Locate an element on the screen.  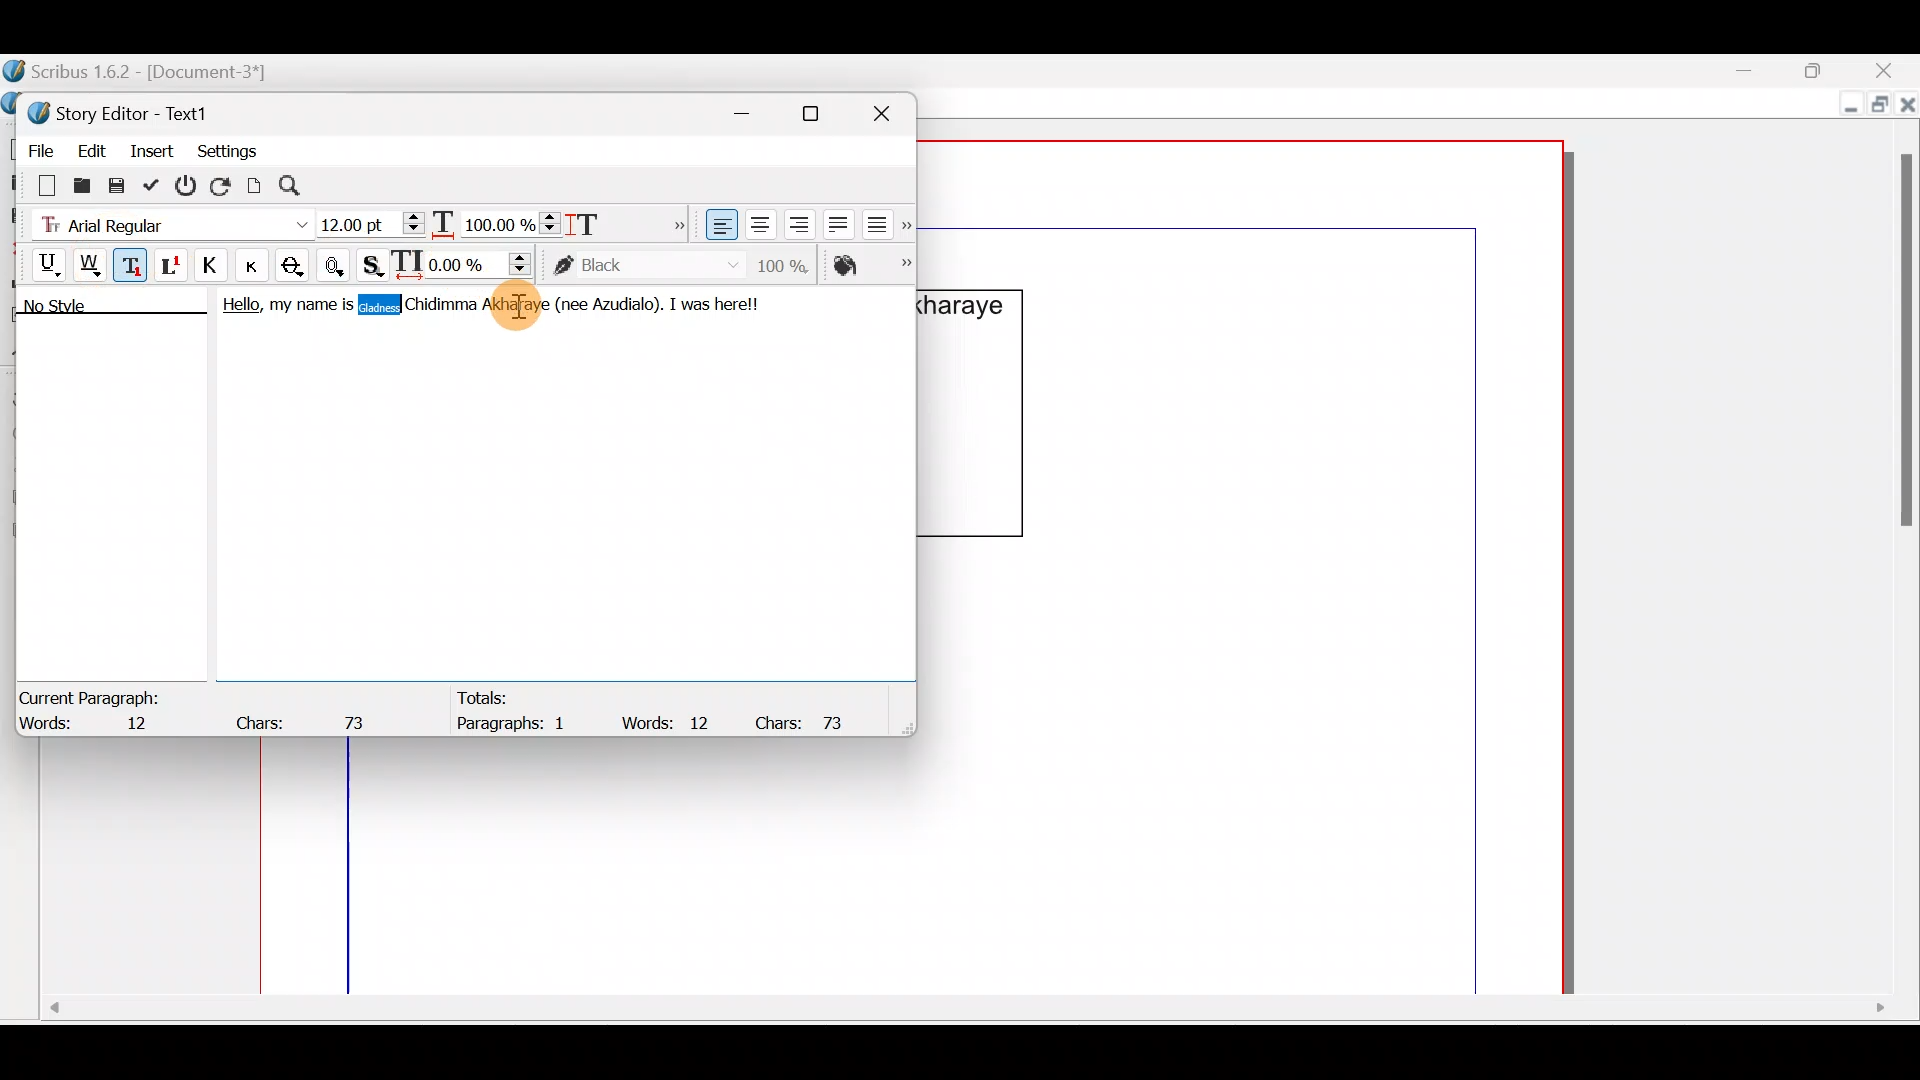
my name is is located at coordinates (310, 309).